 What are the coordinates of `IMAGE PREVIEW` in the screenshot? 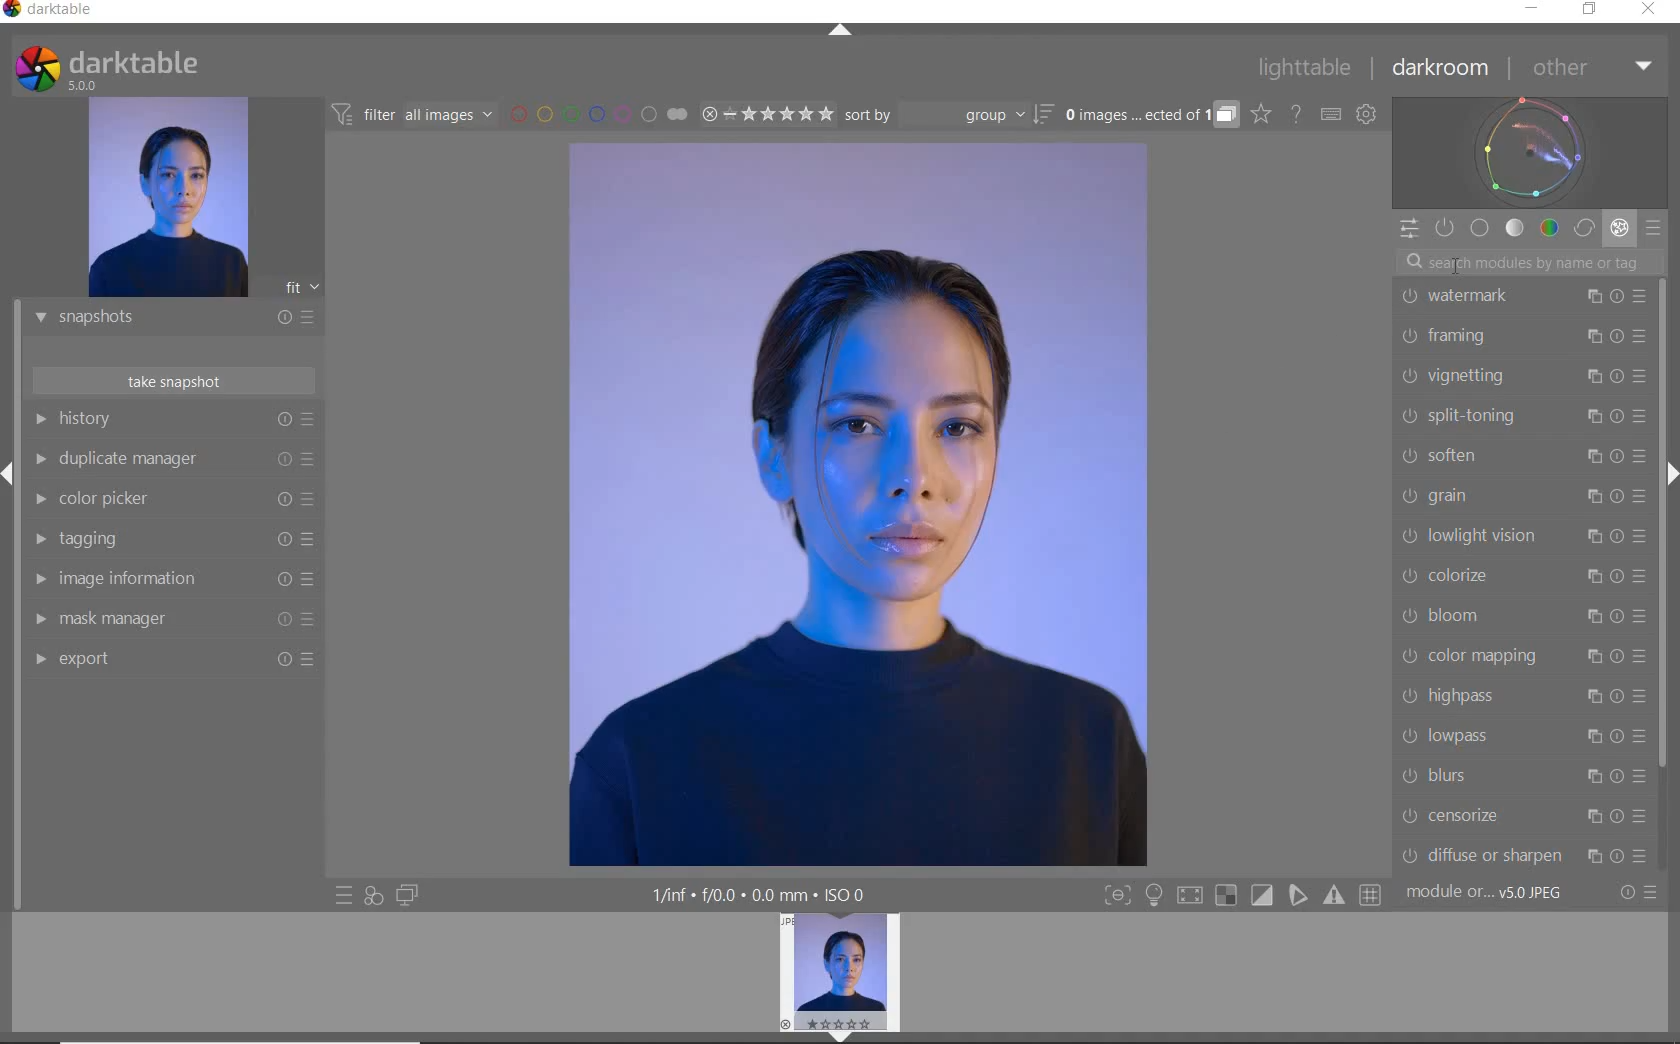 It's located at (840, 969).